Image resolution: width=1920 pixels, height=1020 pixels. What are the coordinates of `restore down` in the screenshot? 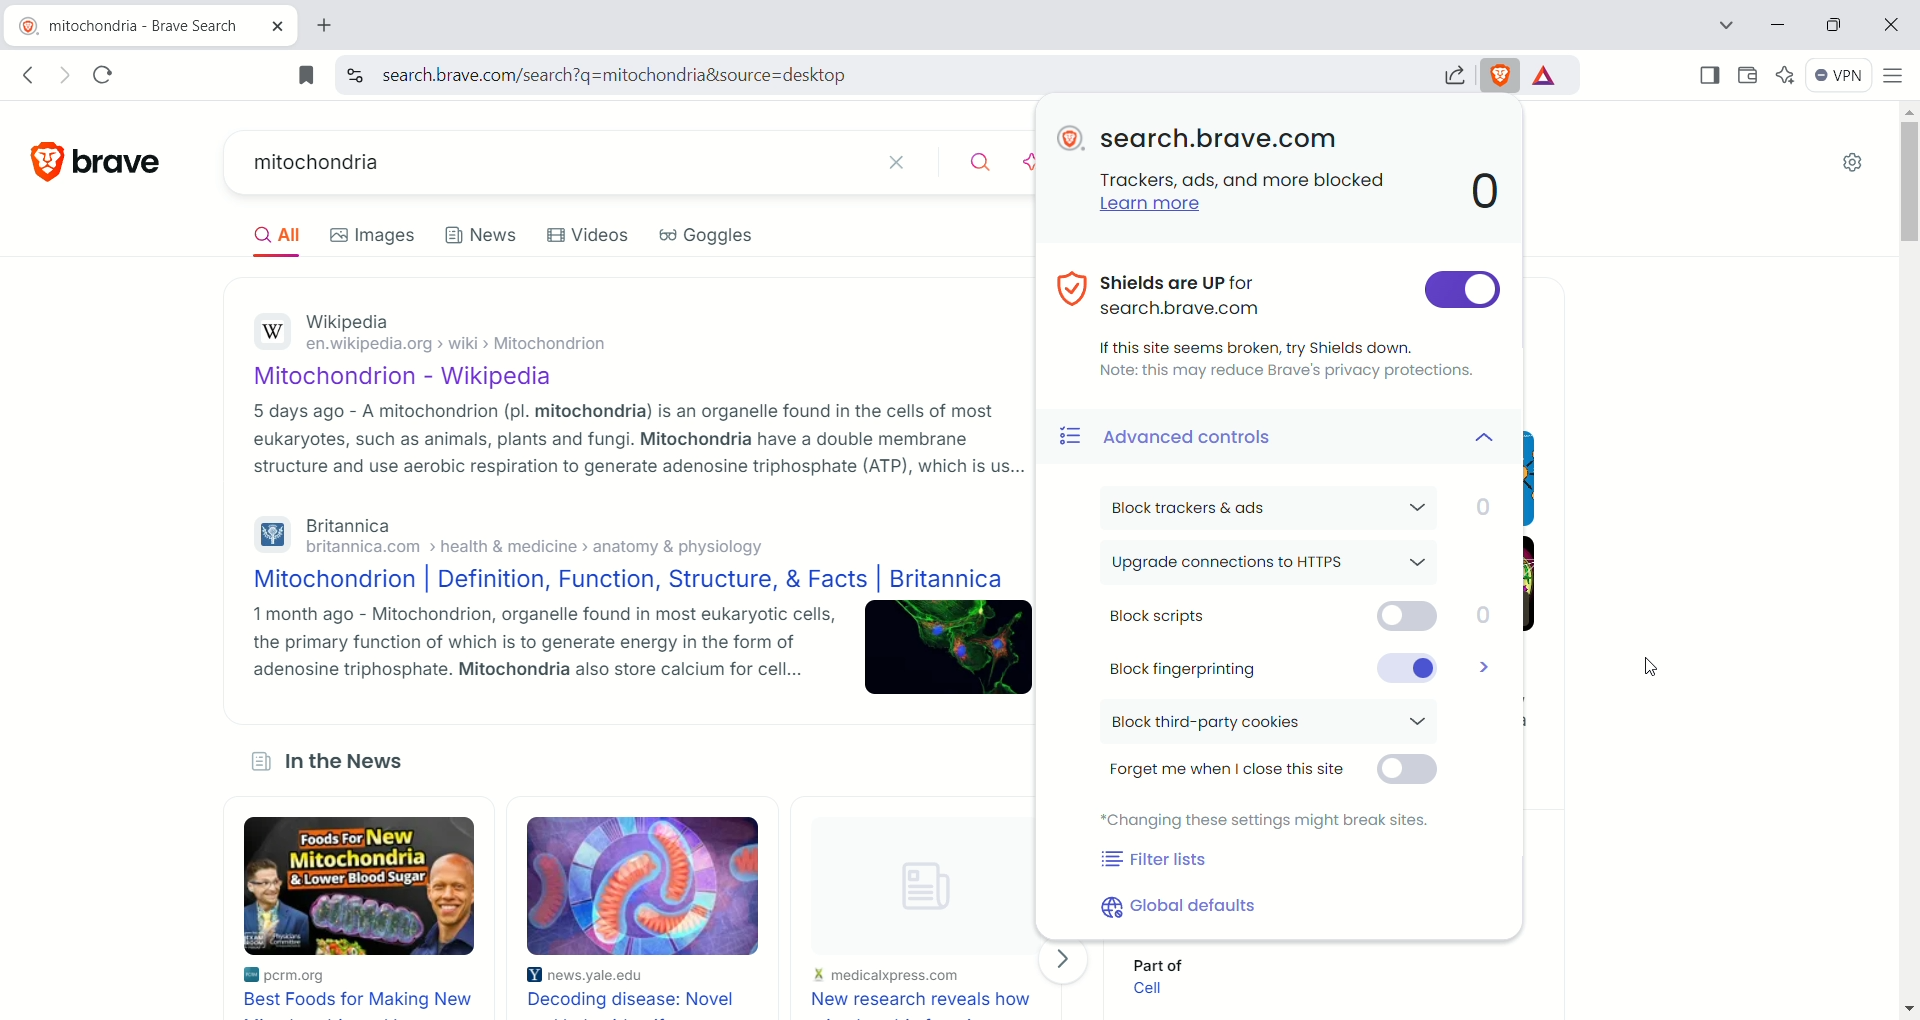 It's located at (1838, 28).